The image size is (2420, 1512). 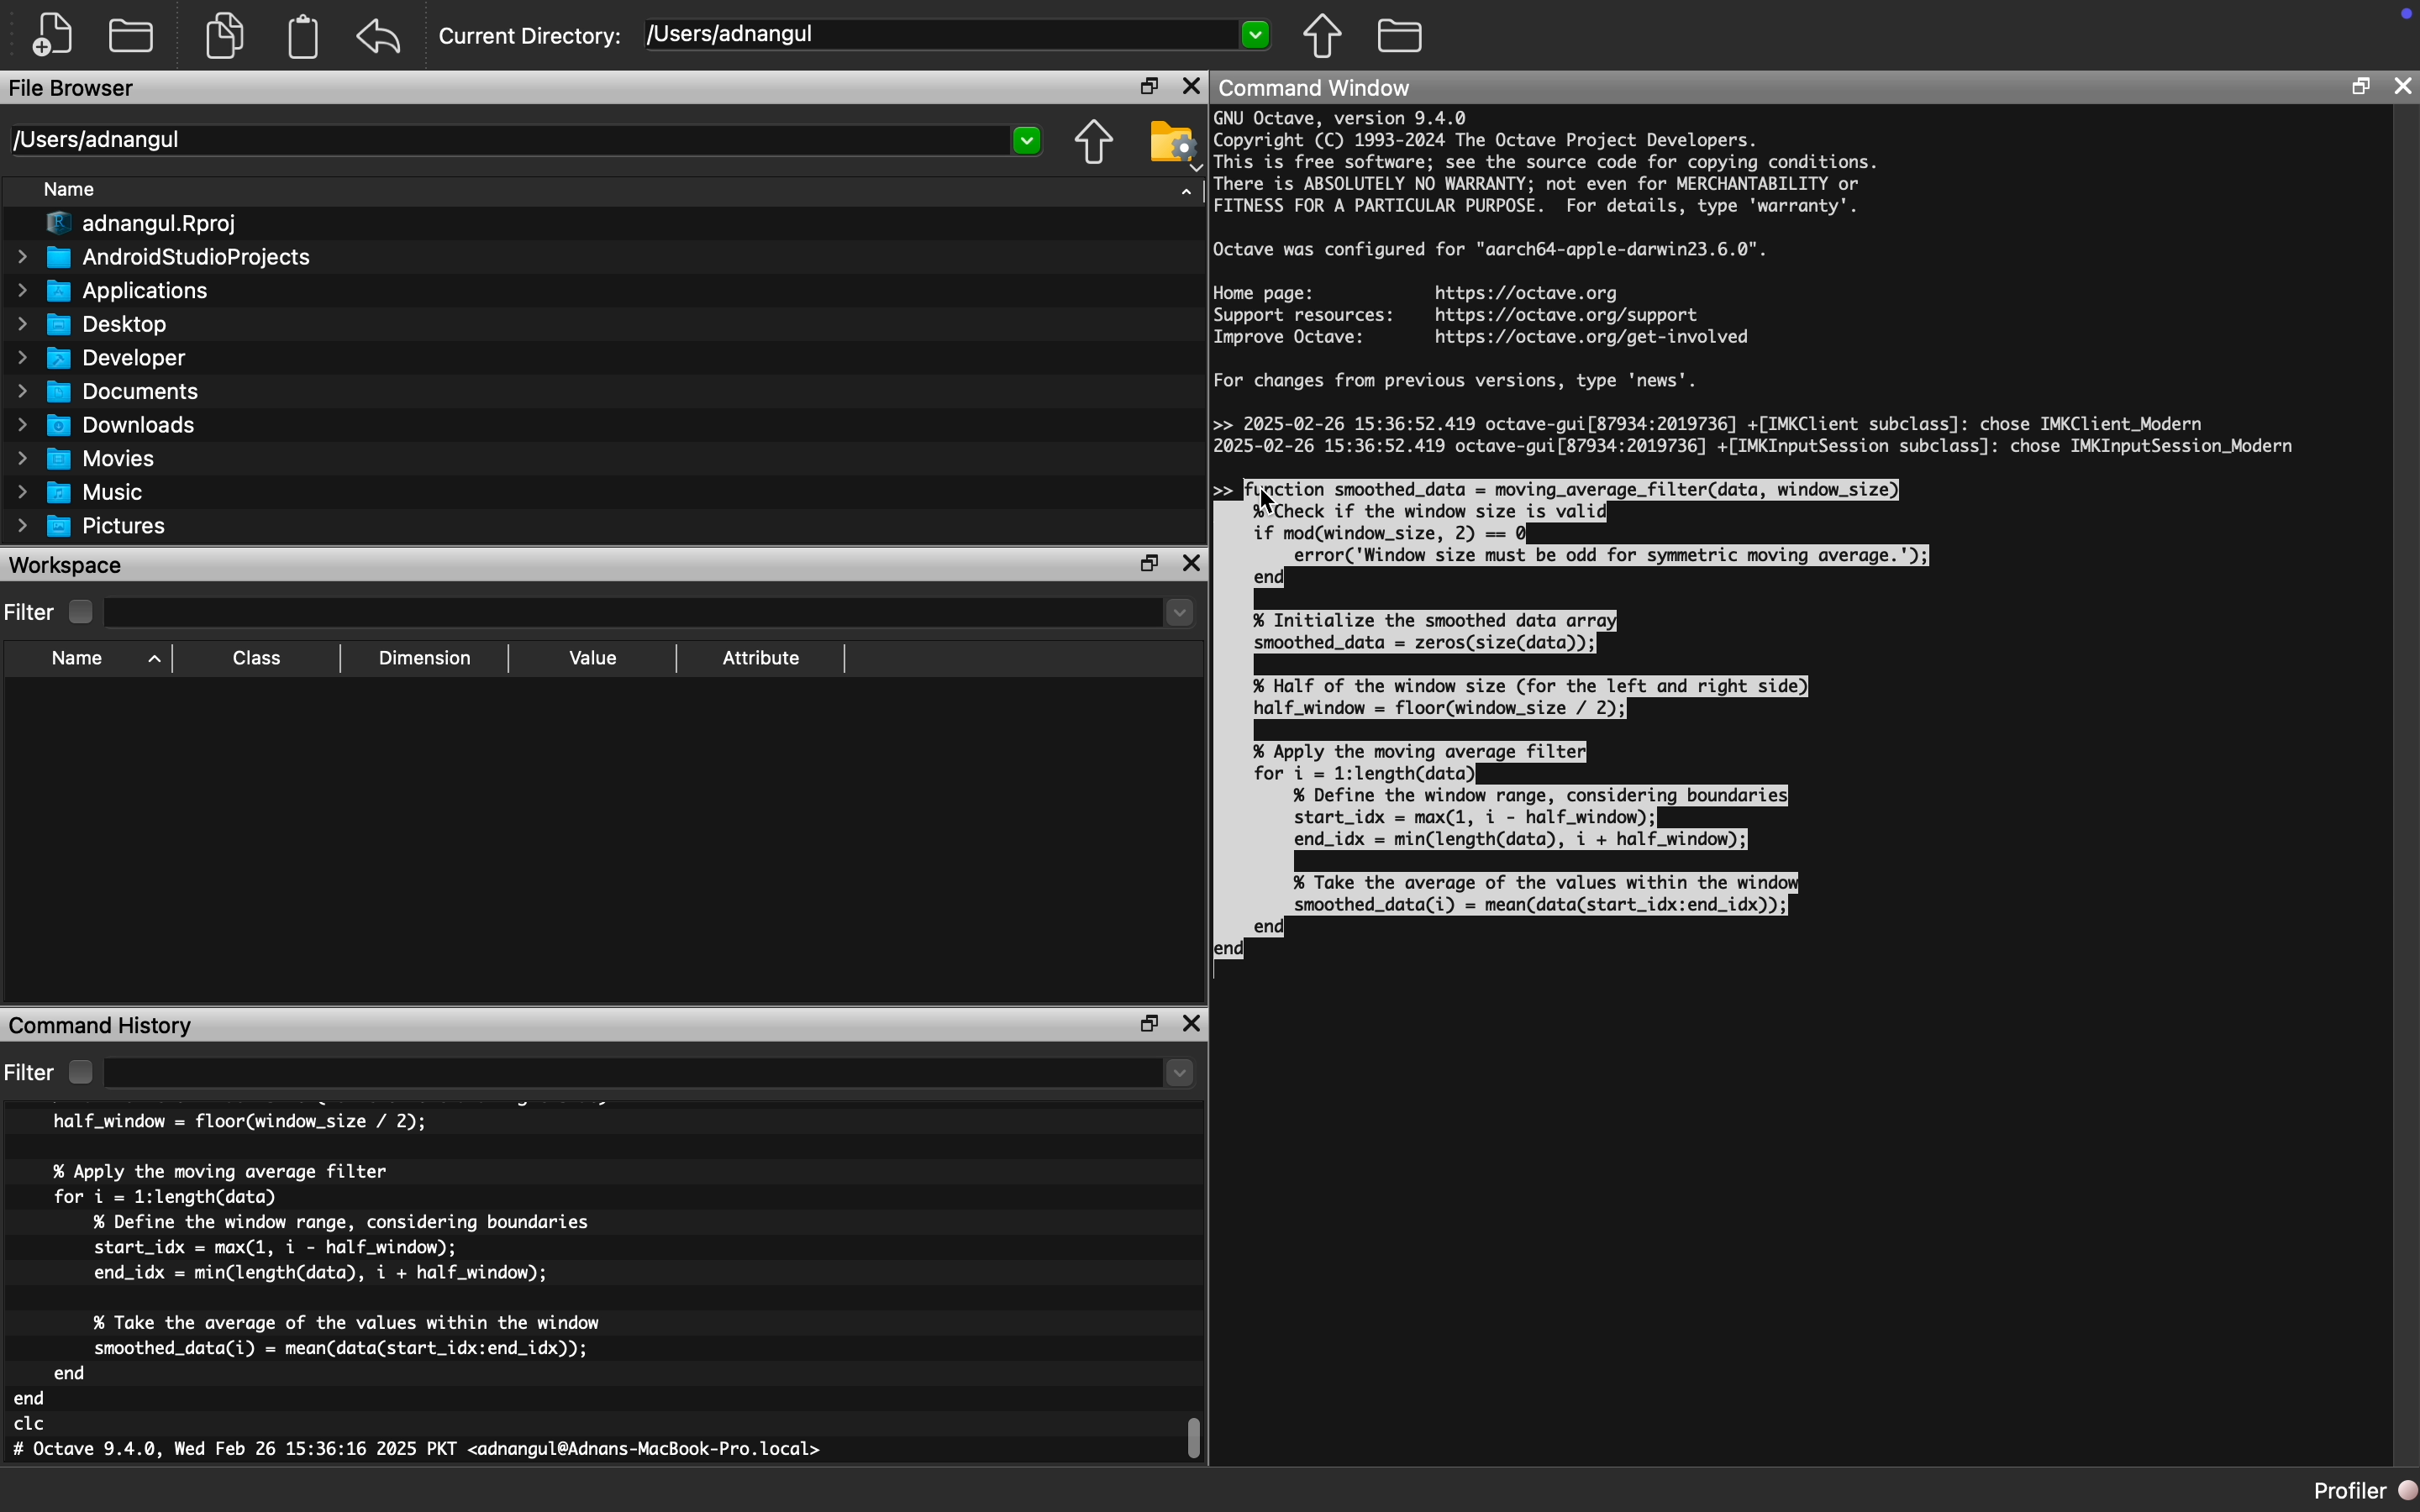 I want to click on Parent Directory, so click(x=1325, y=38).